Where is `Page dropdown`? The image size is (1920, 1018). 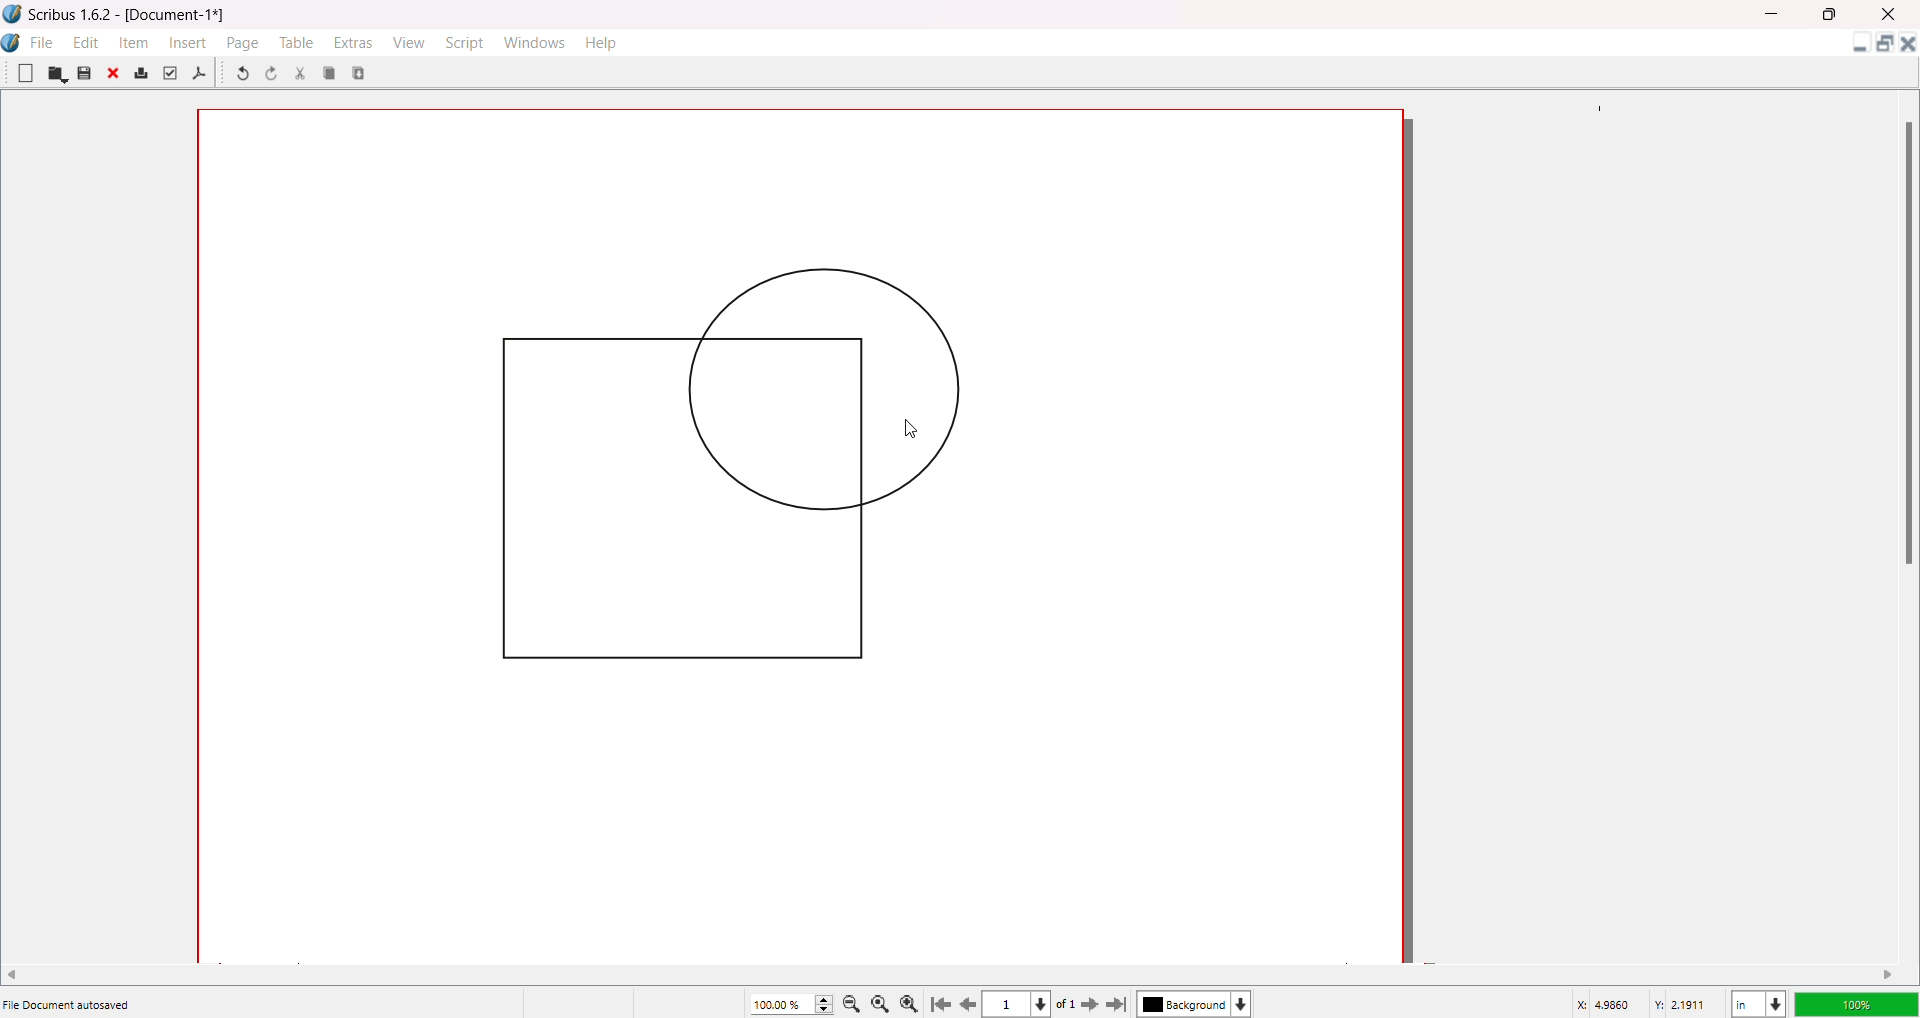
Page dropdown is located at coordinates (1049, 1003).